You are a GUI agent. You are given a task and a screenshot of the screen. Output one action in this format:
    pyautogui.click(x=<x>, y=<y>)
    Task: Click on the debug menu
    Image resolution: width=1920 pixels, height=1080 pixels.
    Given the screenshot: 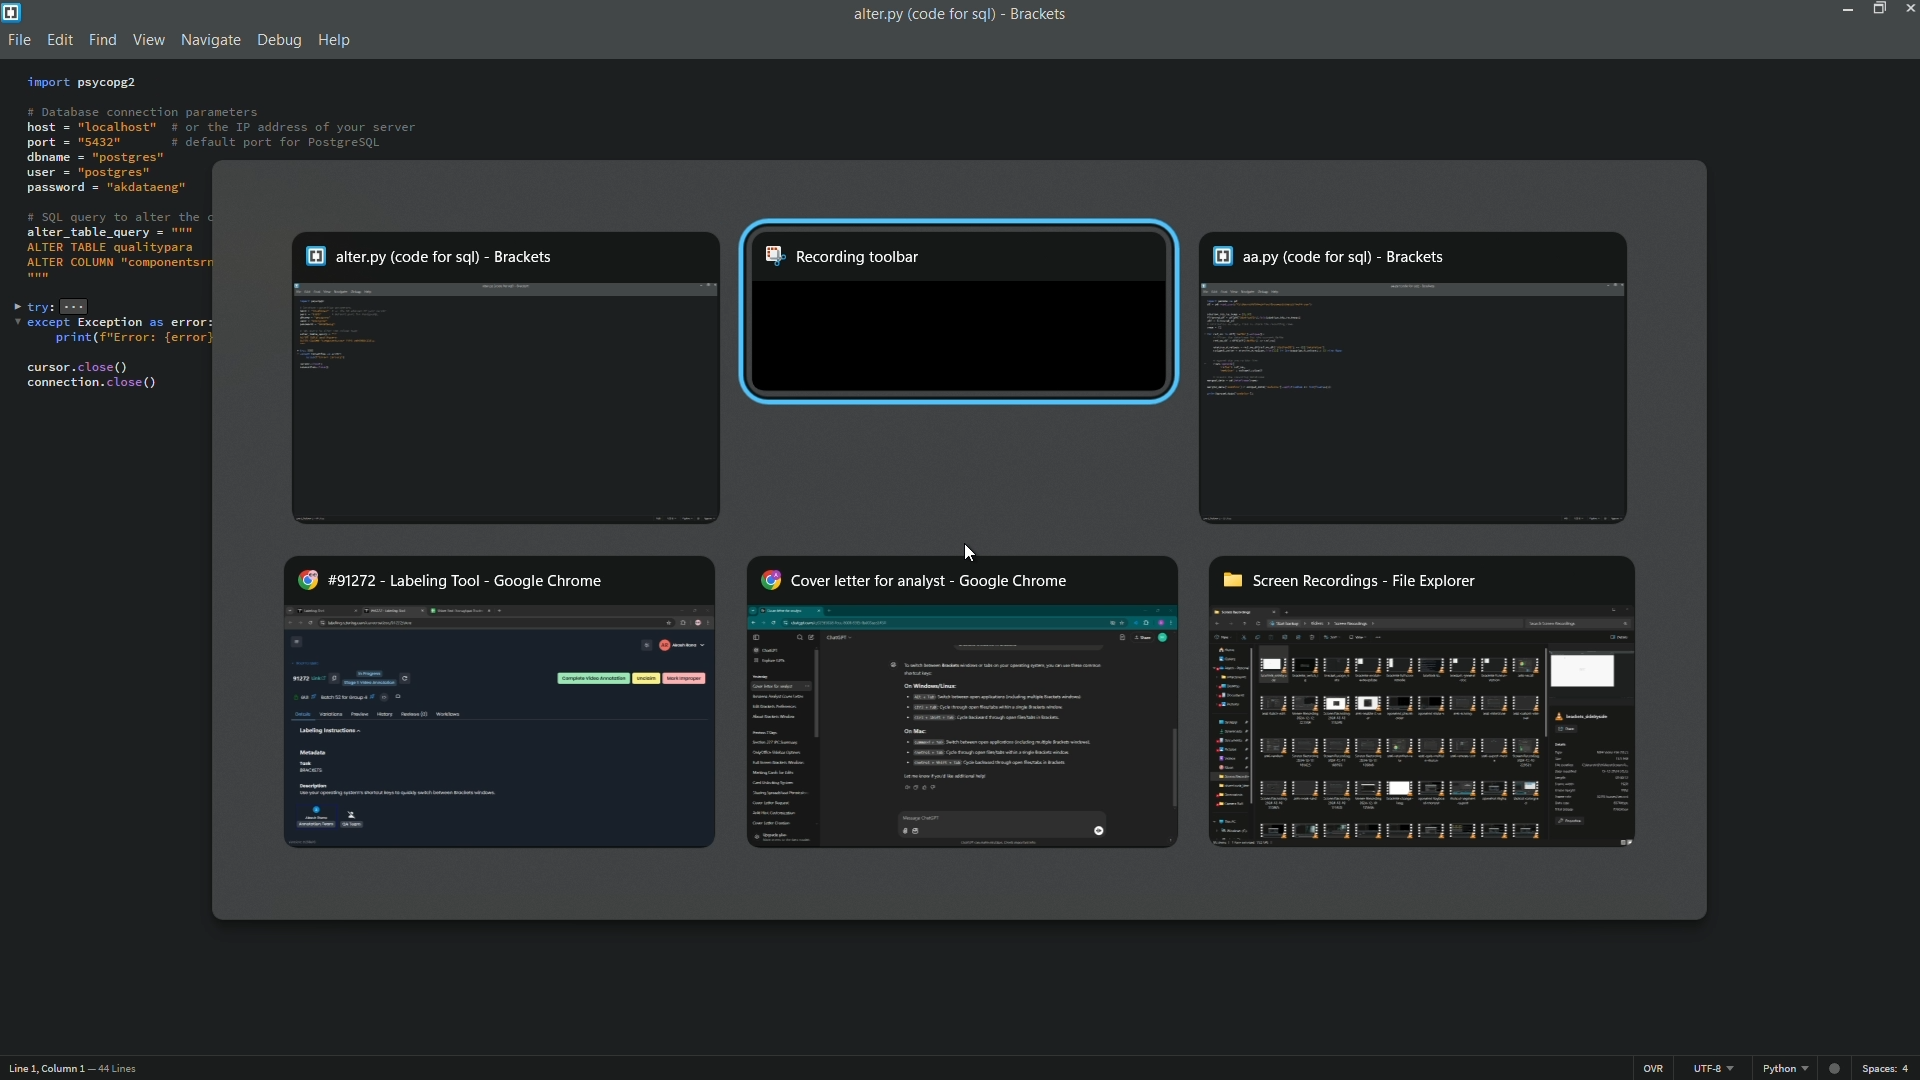 What is the action you would take?
    pyautogui.click(x=278, y=42)
    